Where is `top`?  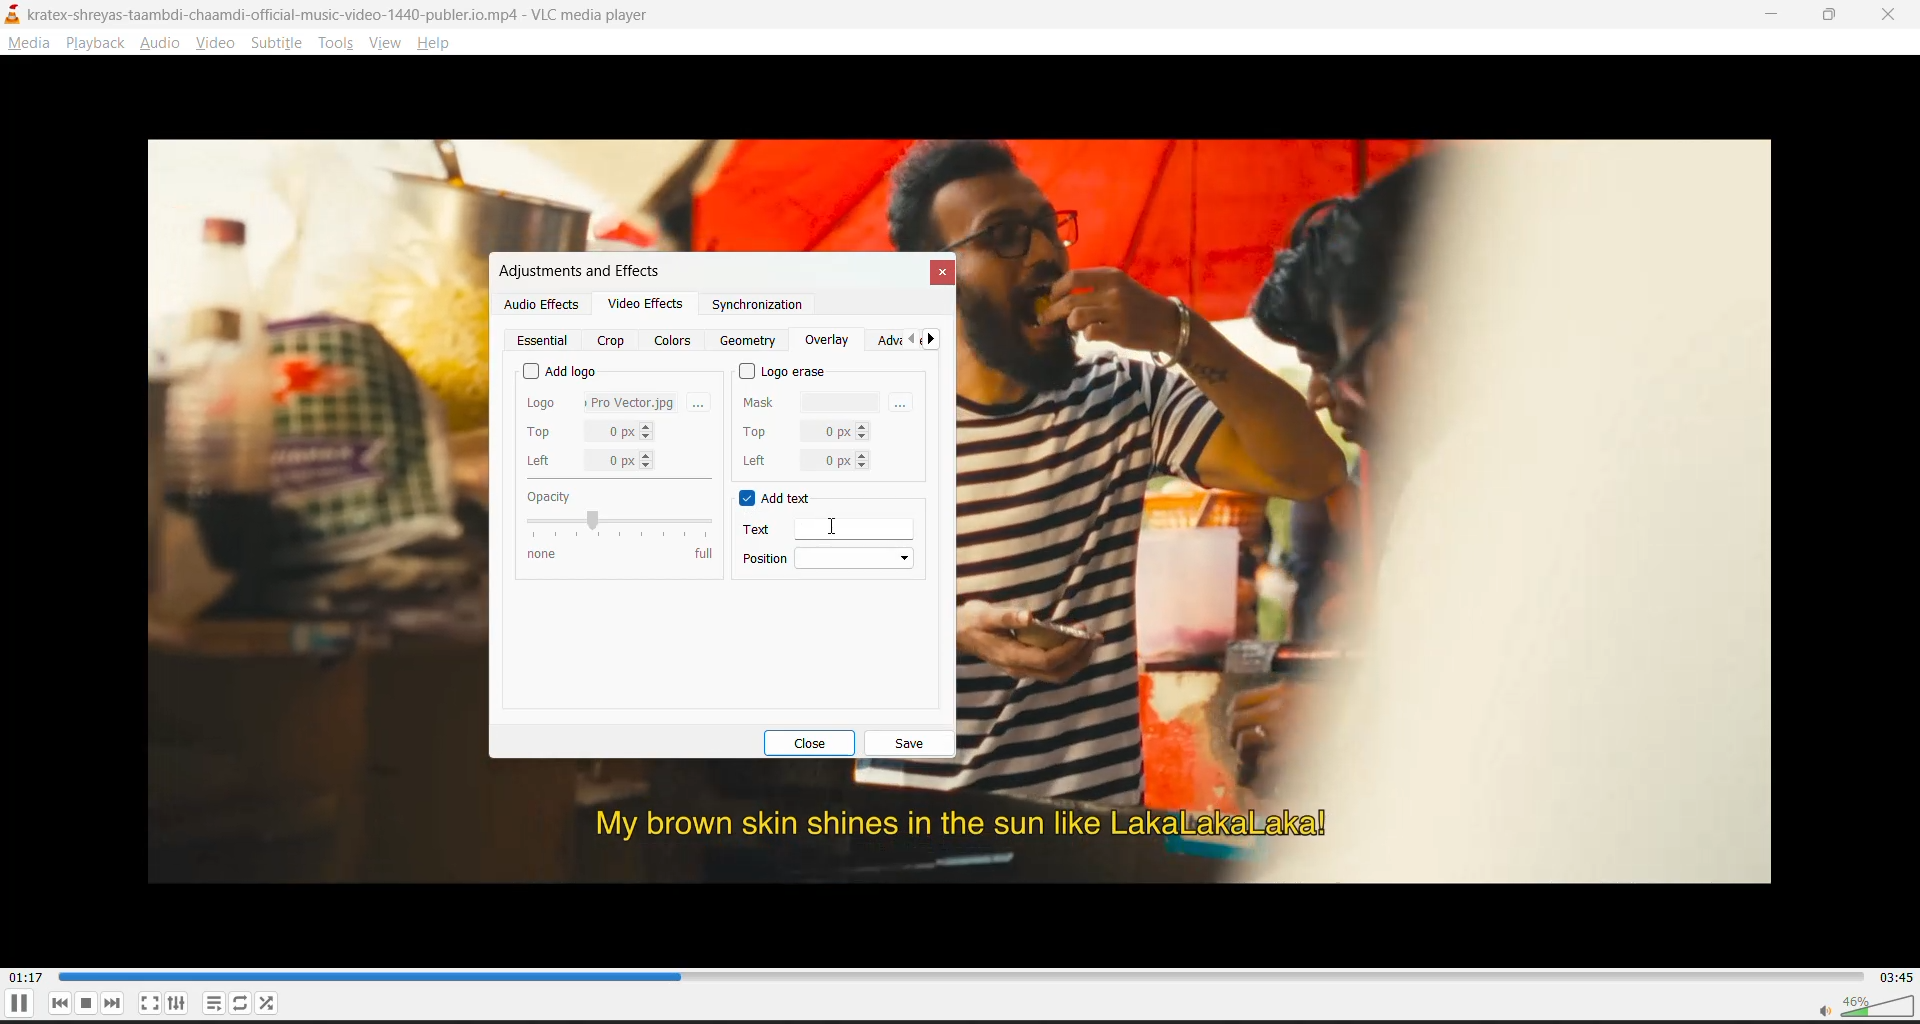
top is located at coordinates (805, 429).